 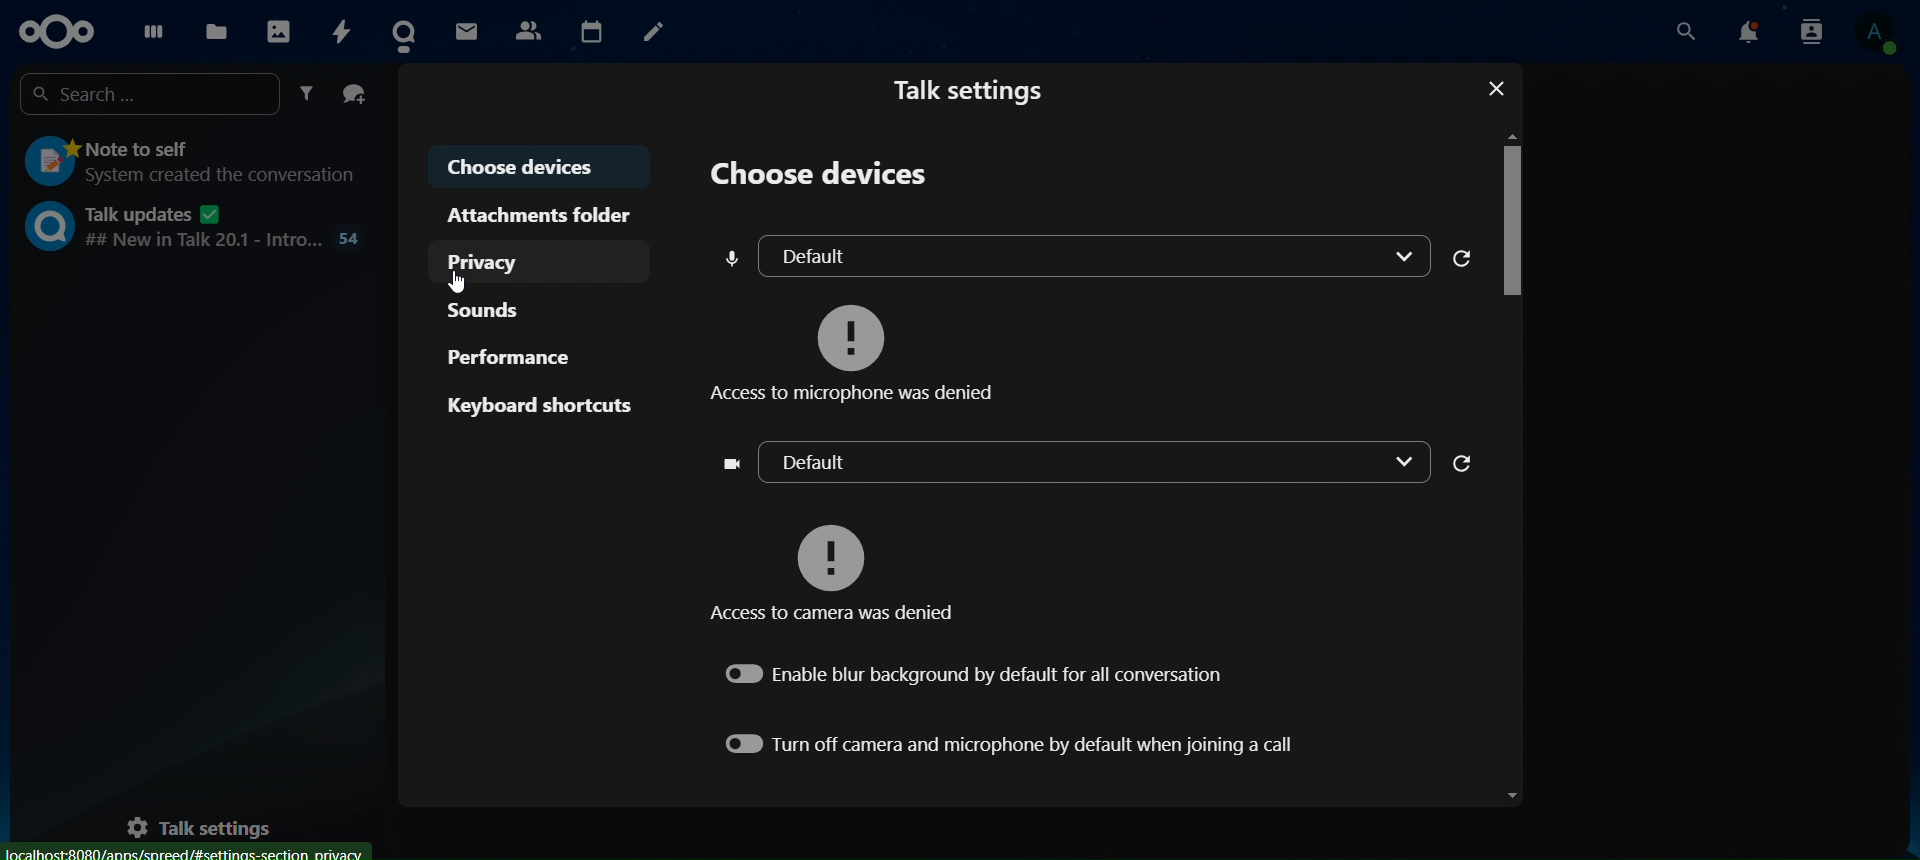 I want to click on performance, so click(x=517, y=353).